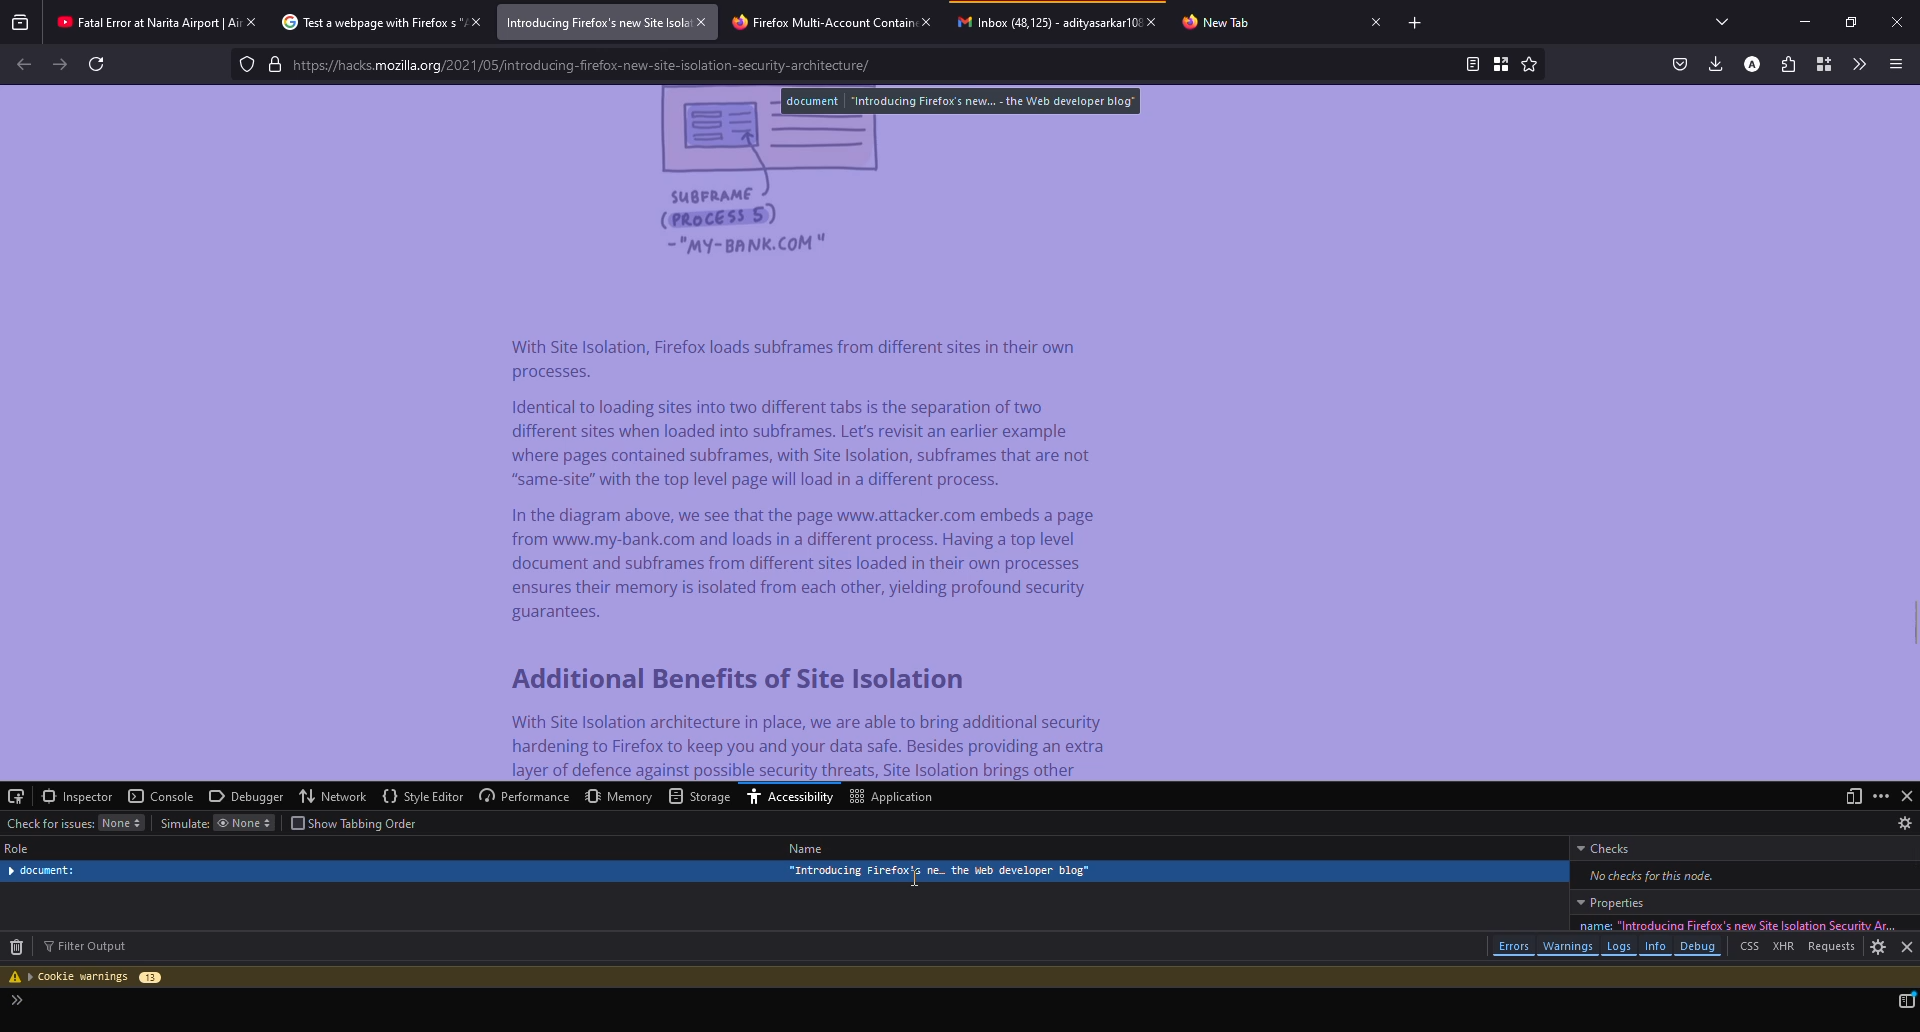 This screenshot has height=1032, width=1920. Describe the element at coordinates (76, 796) in the screenshot. I see `inspector` at that location.